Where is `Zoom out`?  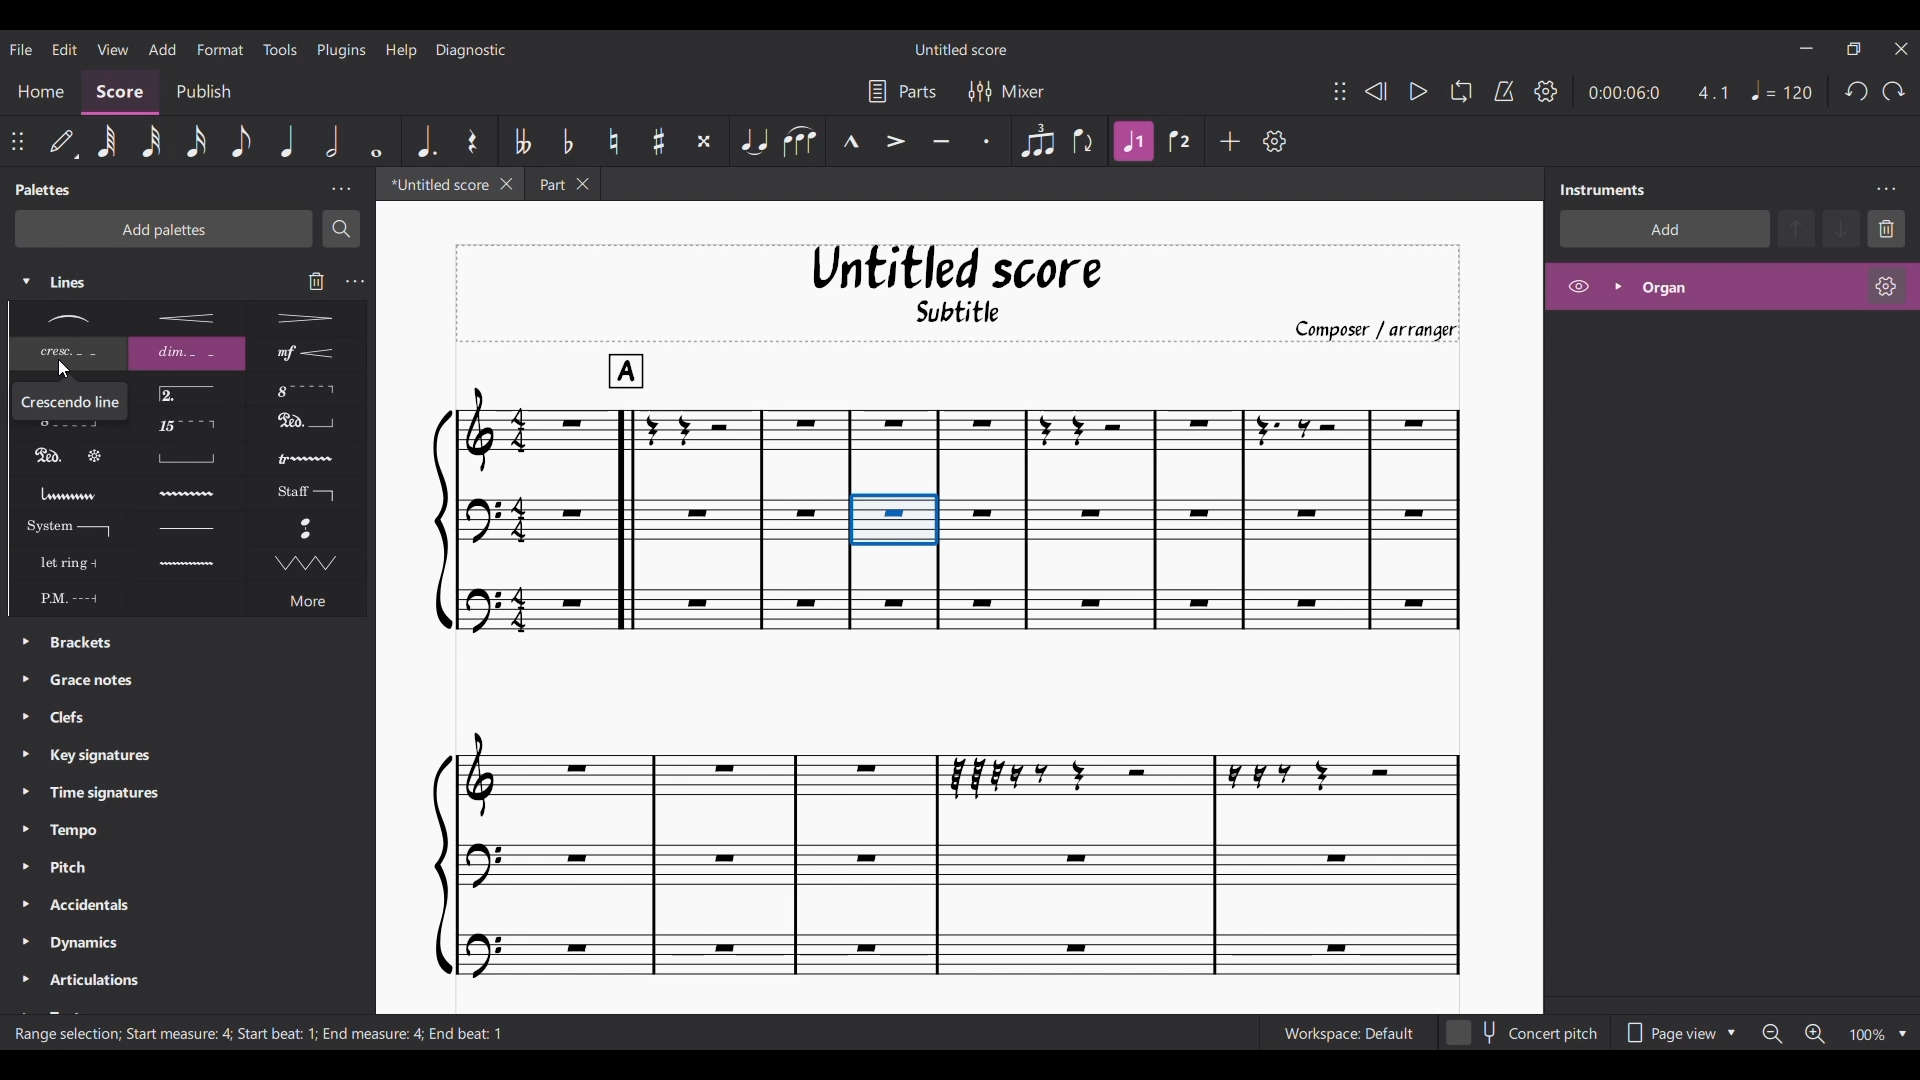 Zoom out is located at coordinates (1772, 1034).